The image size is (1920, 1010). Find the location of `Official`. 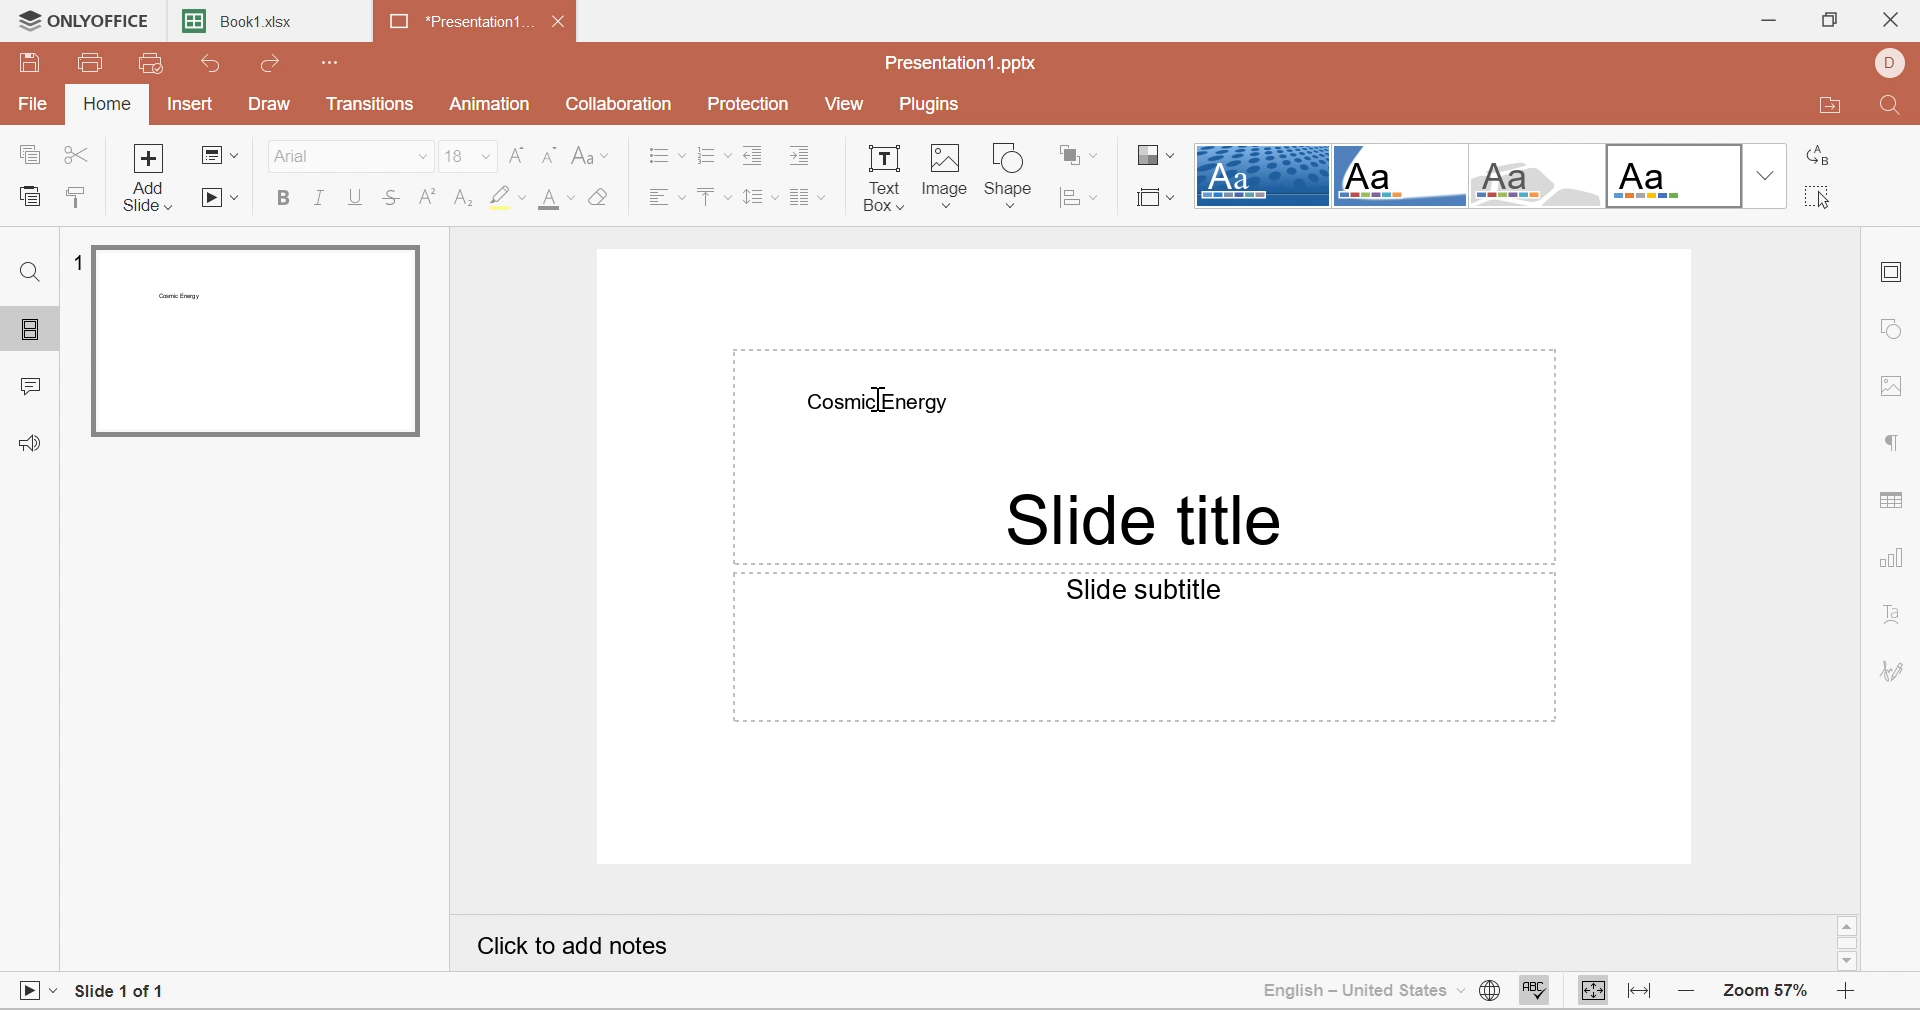

Official is located at coordinates (1677, 177).